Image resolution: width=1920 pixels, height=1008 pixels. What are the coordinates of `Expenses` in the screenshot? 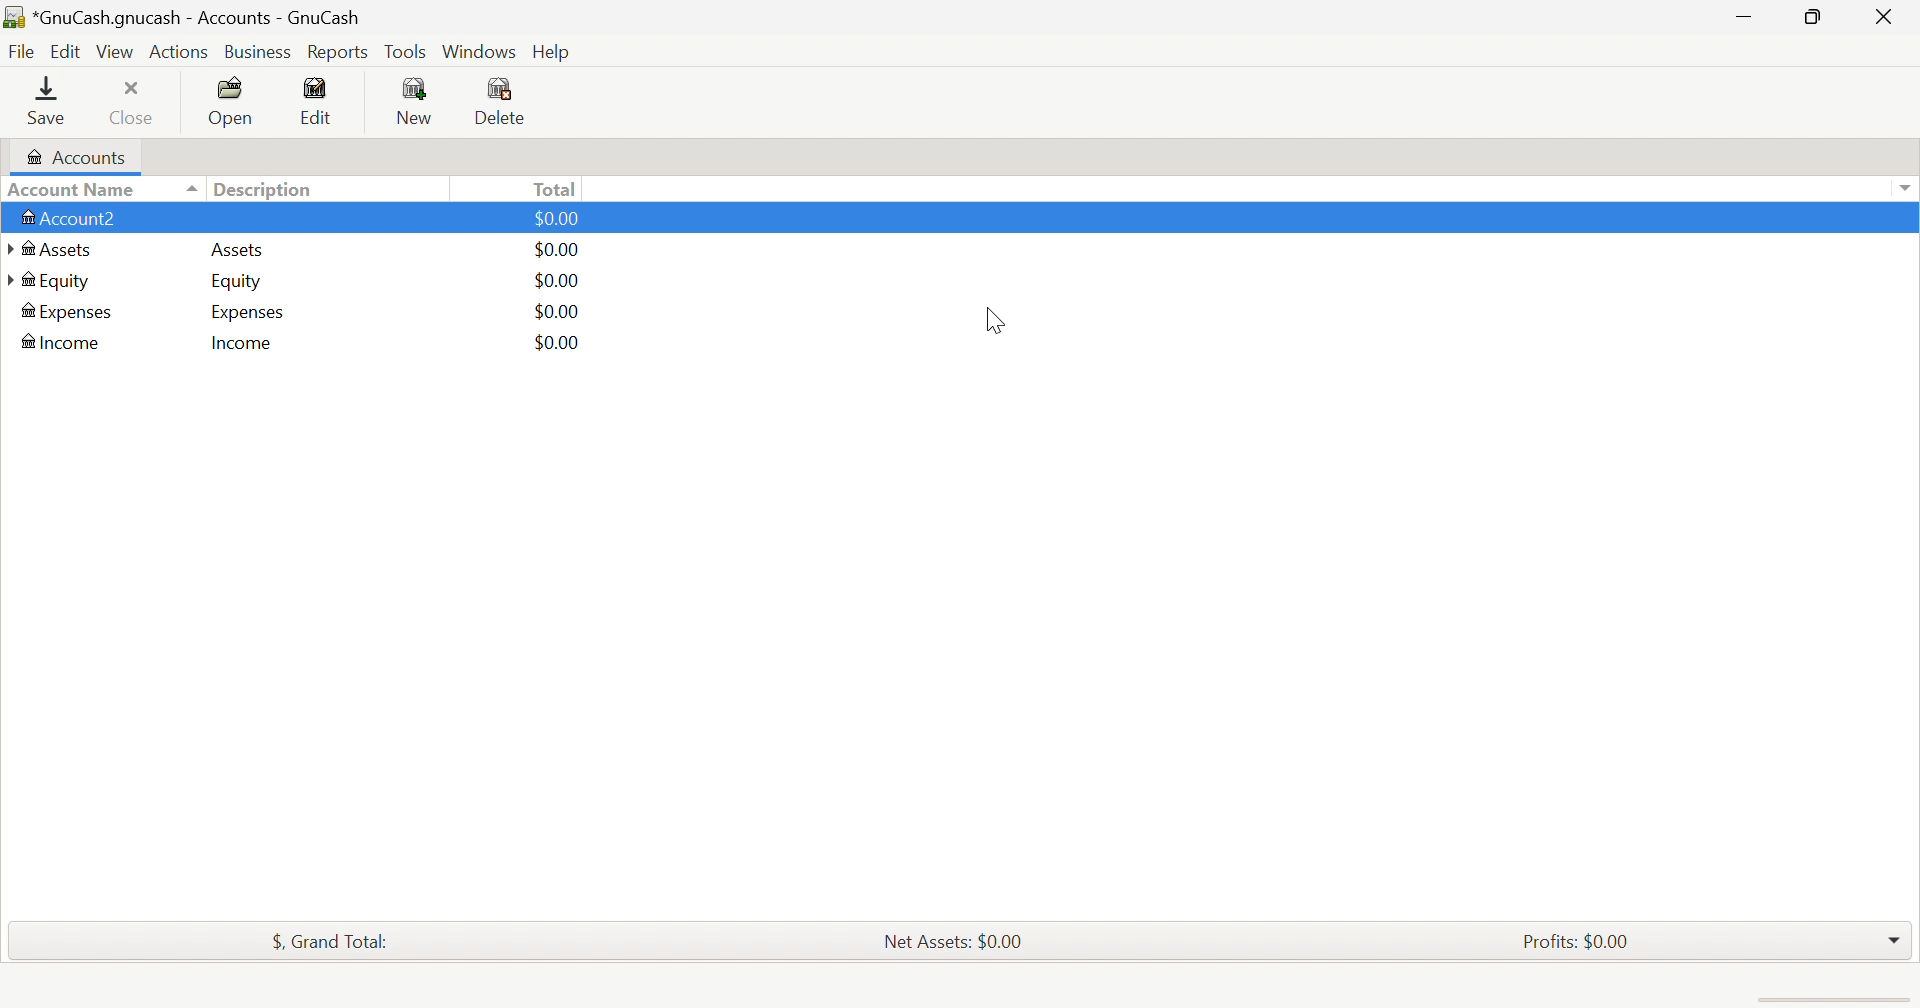 It's located at (247, 315).